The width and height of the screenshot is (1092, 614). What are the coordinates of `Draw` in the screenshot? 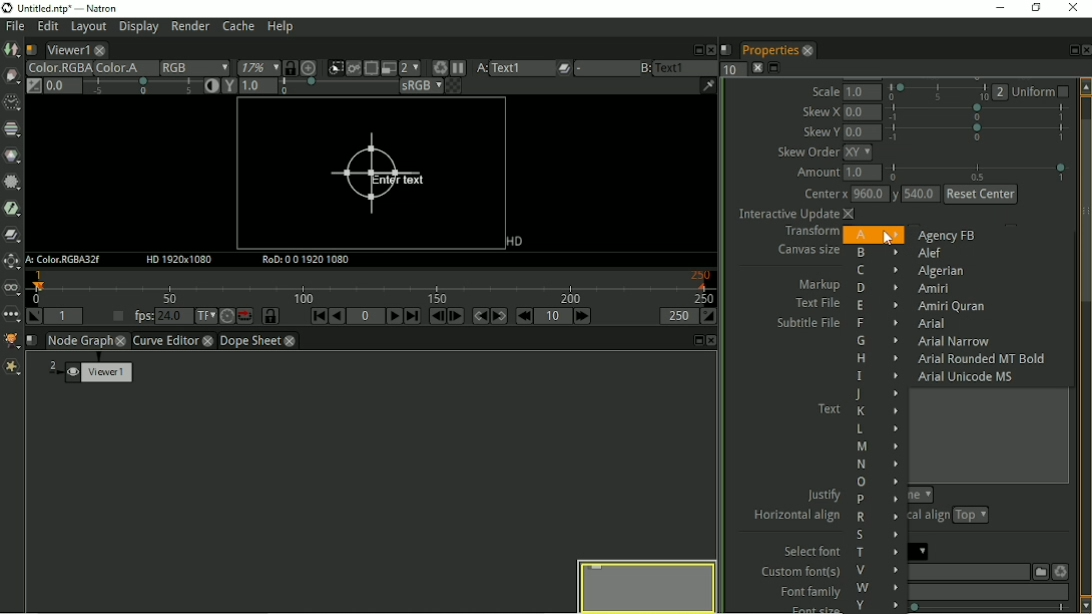 It's located at (11, 75).